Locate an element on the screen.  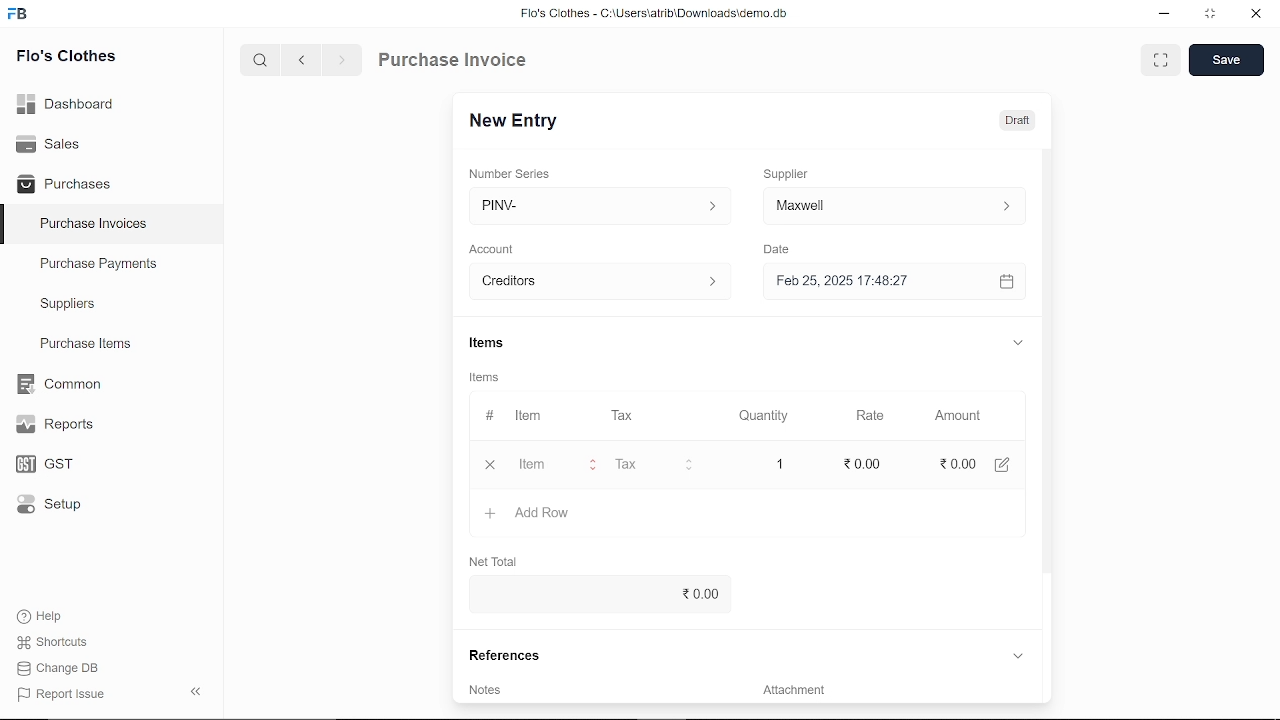
expand is located at coordinates (1018, 345).